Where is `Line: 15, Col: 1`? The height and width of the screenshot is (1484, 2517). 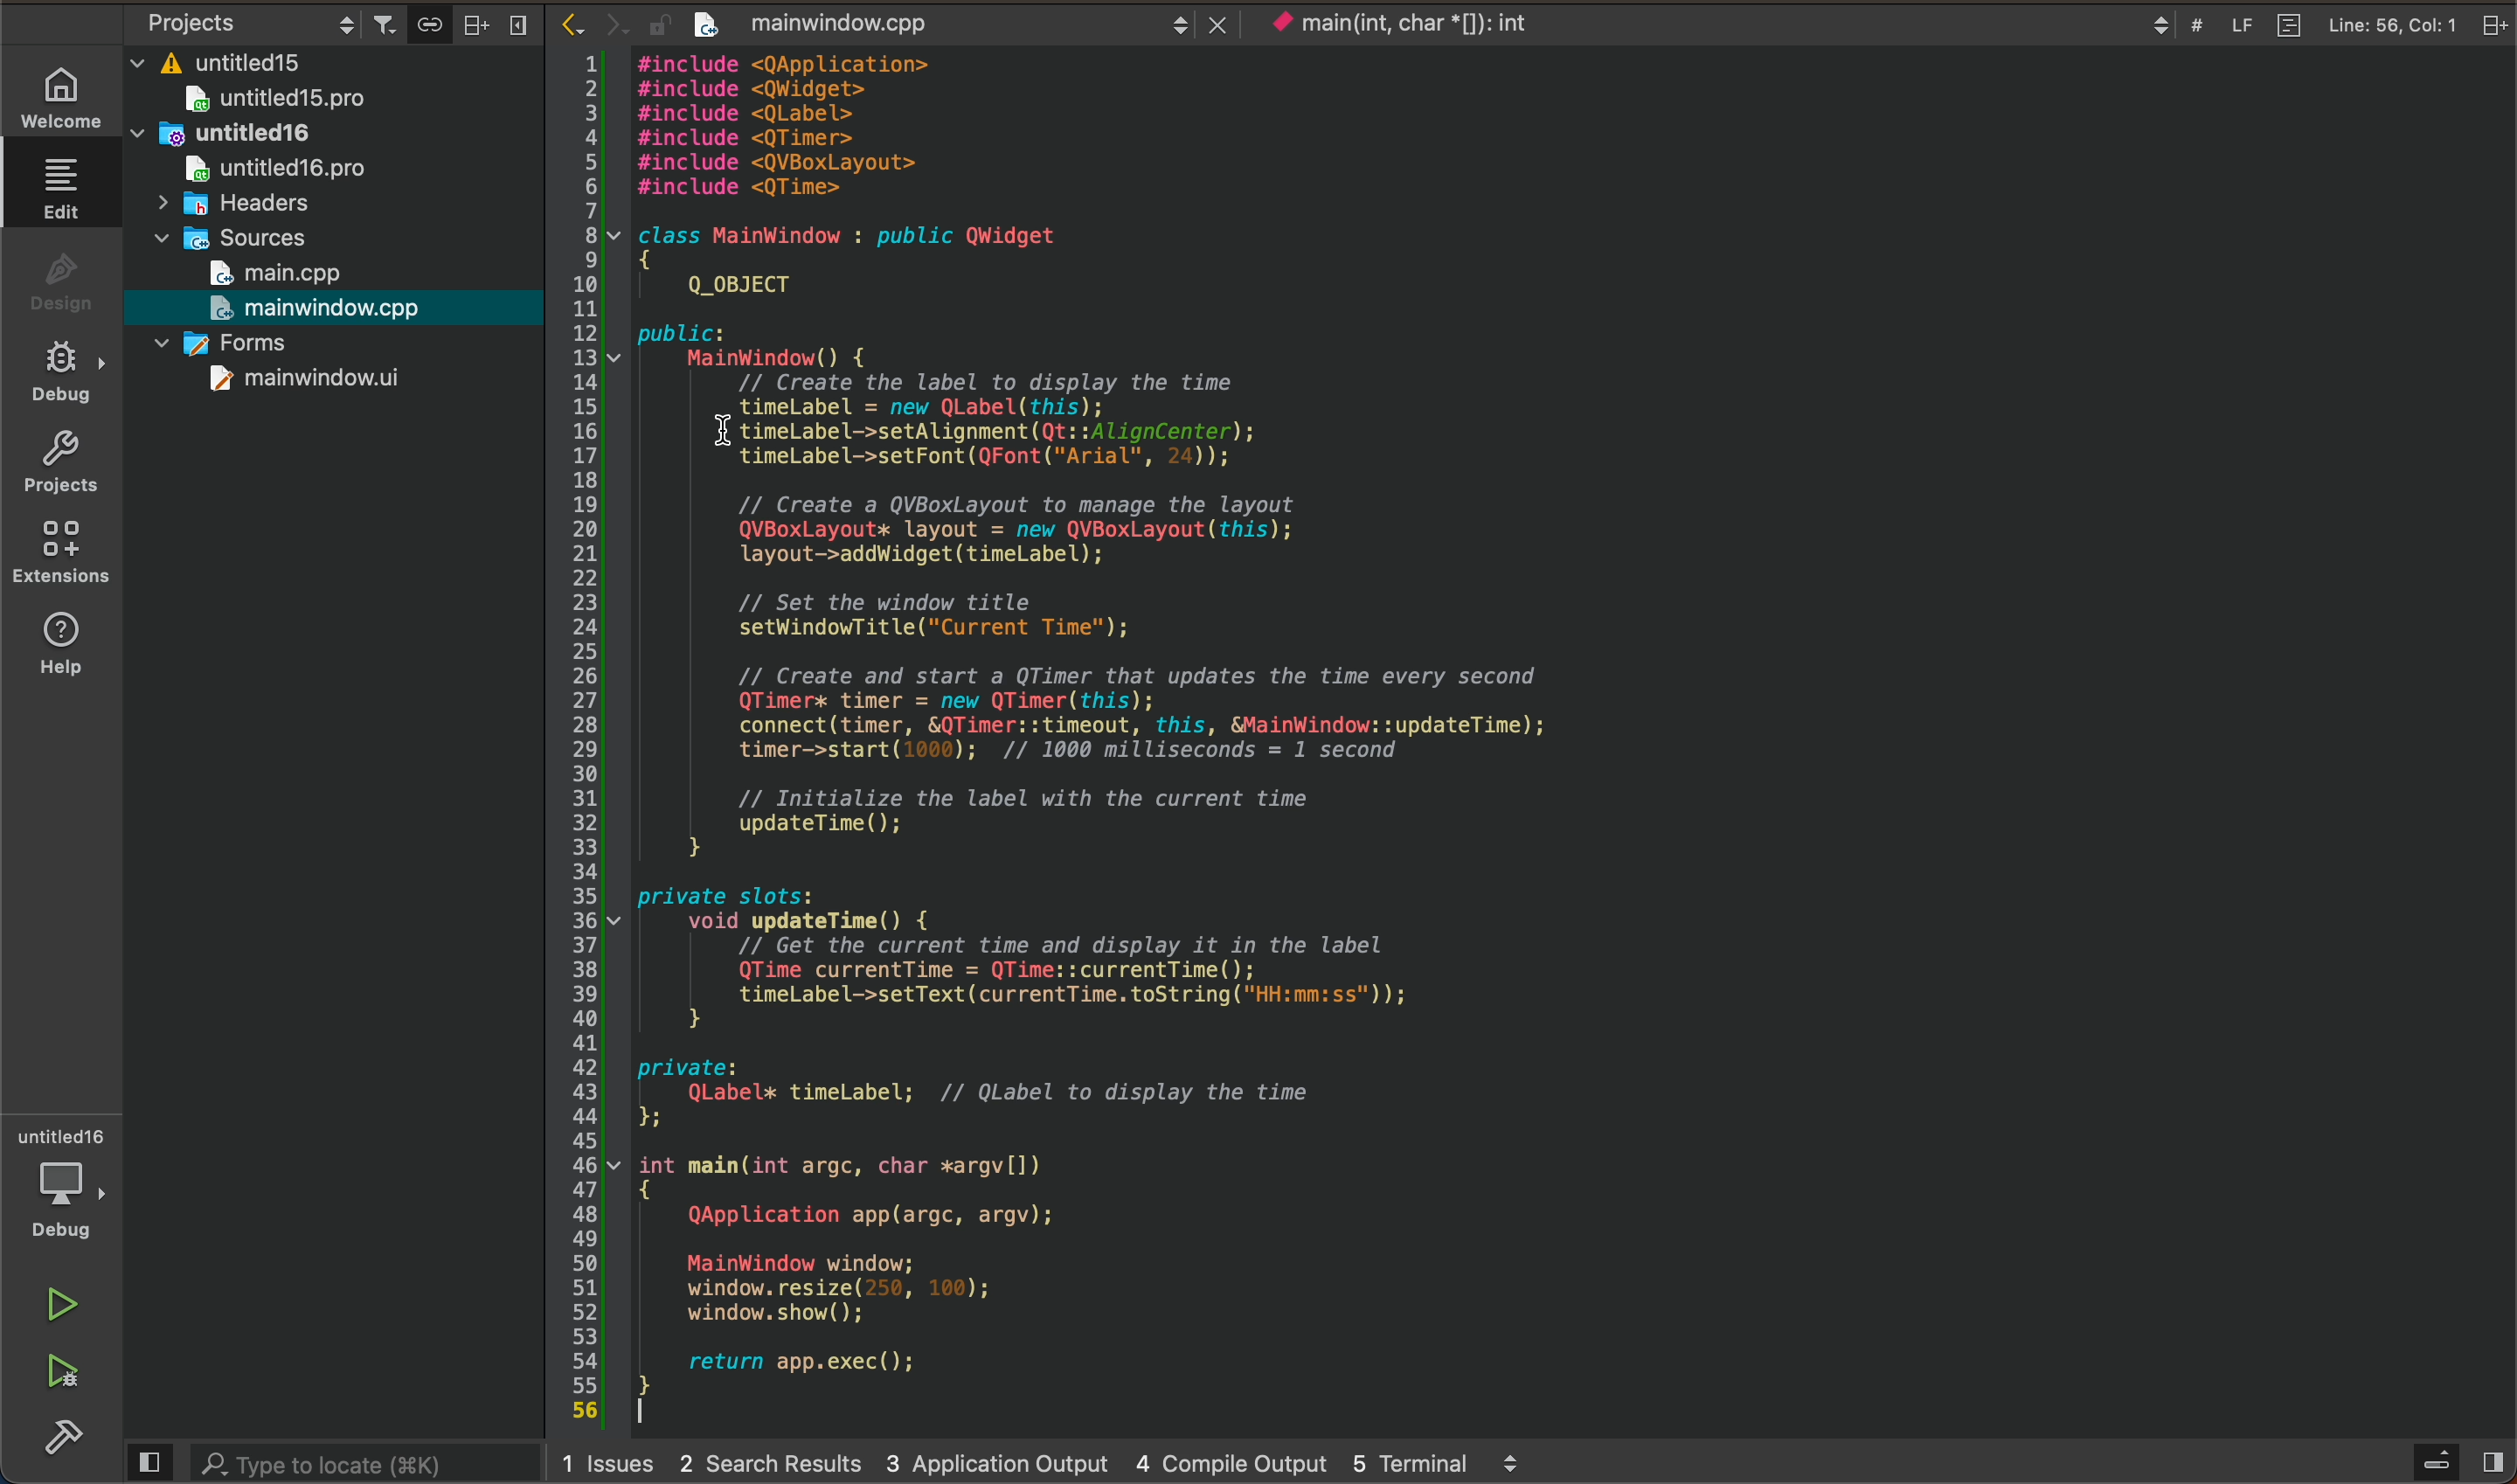 Line: 15, Col: 1 is located at coordinates (2375, 25).